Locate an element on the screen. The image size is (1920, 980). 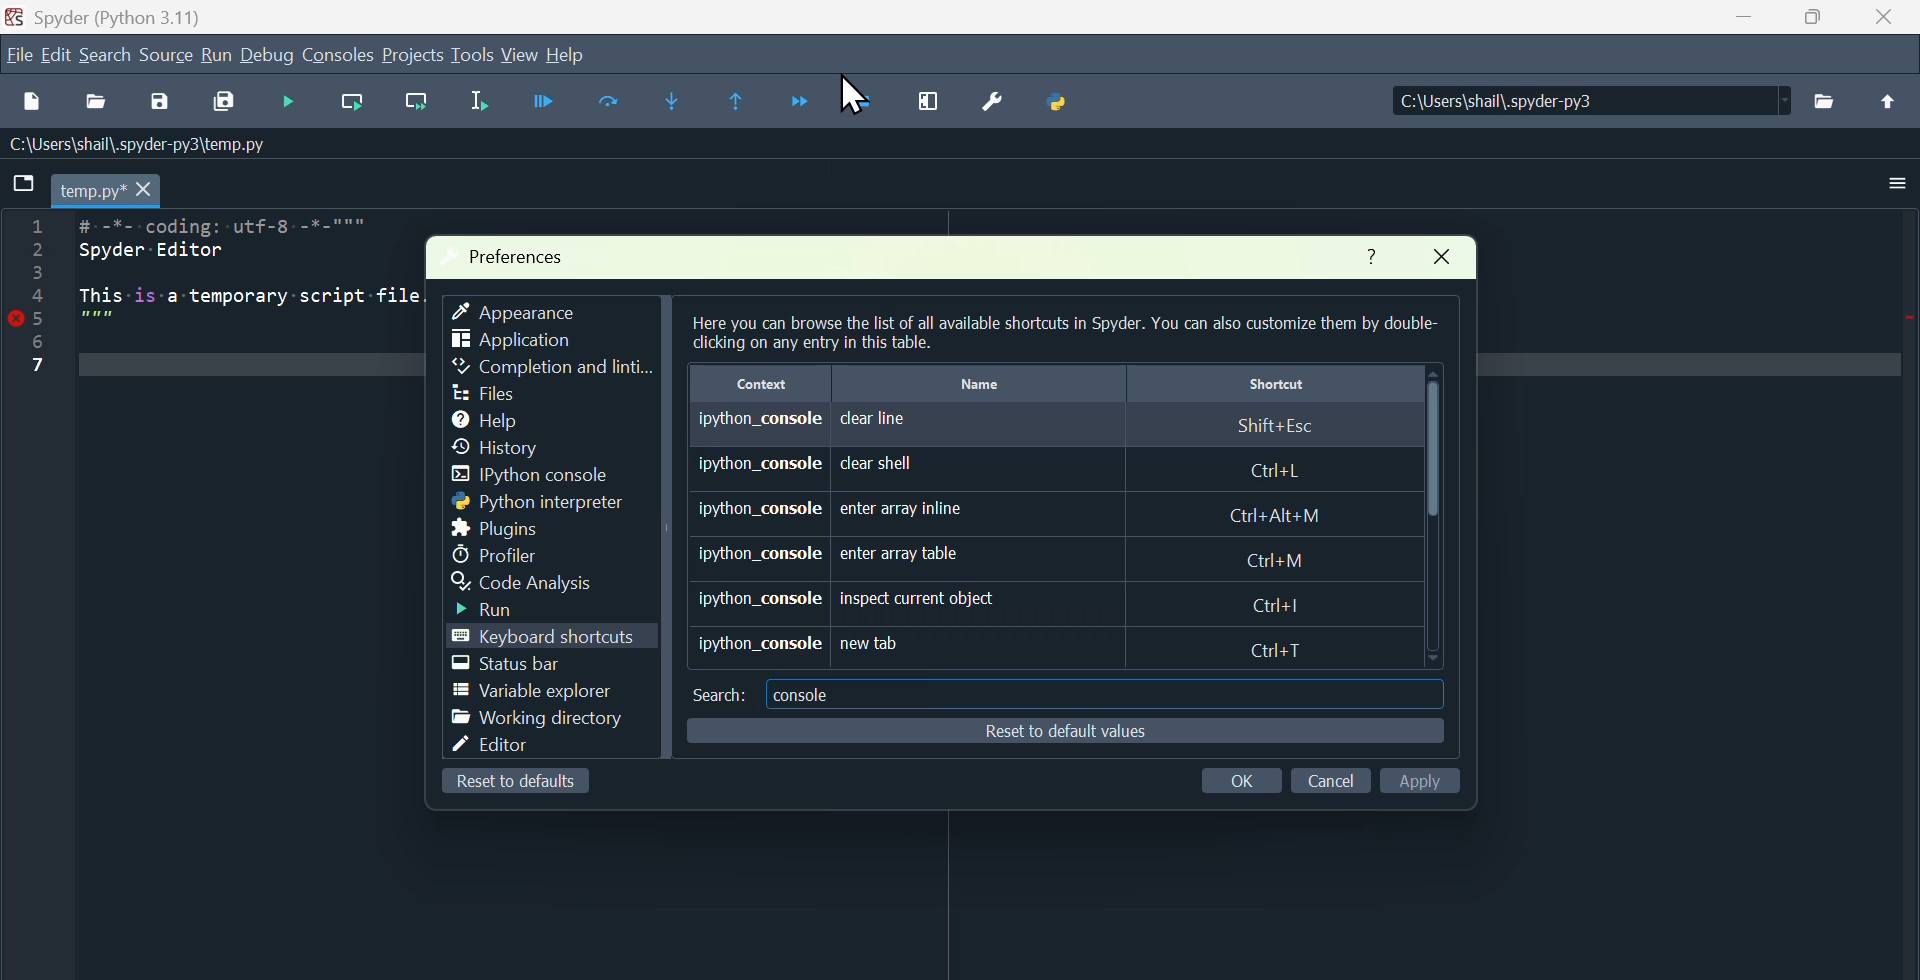
maximise is located at coordinates (1815, 24).